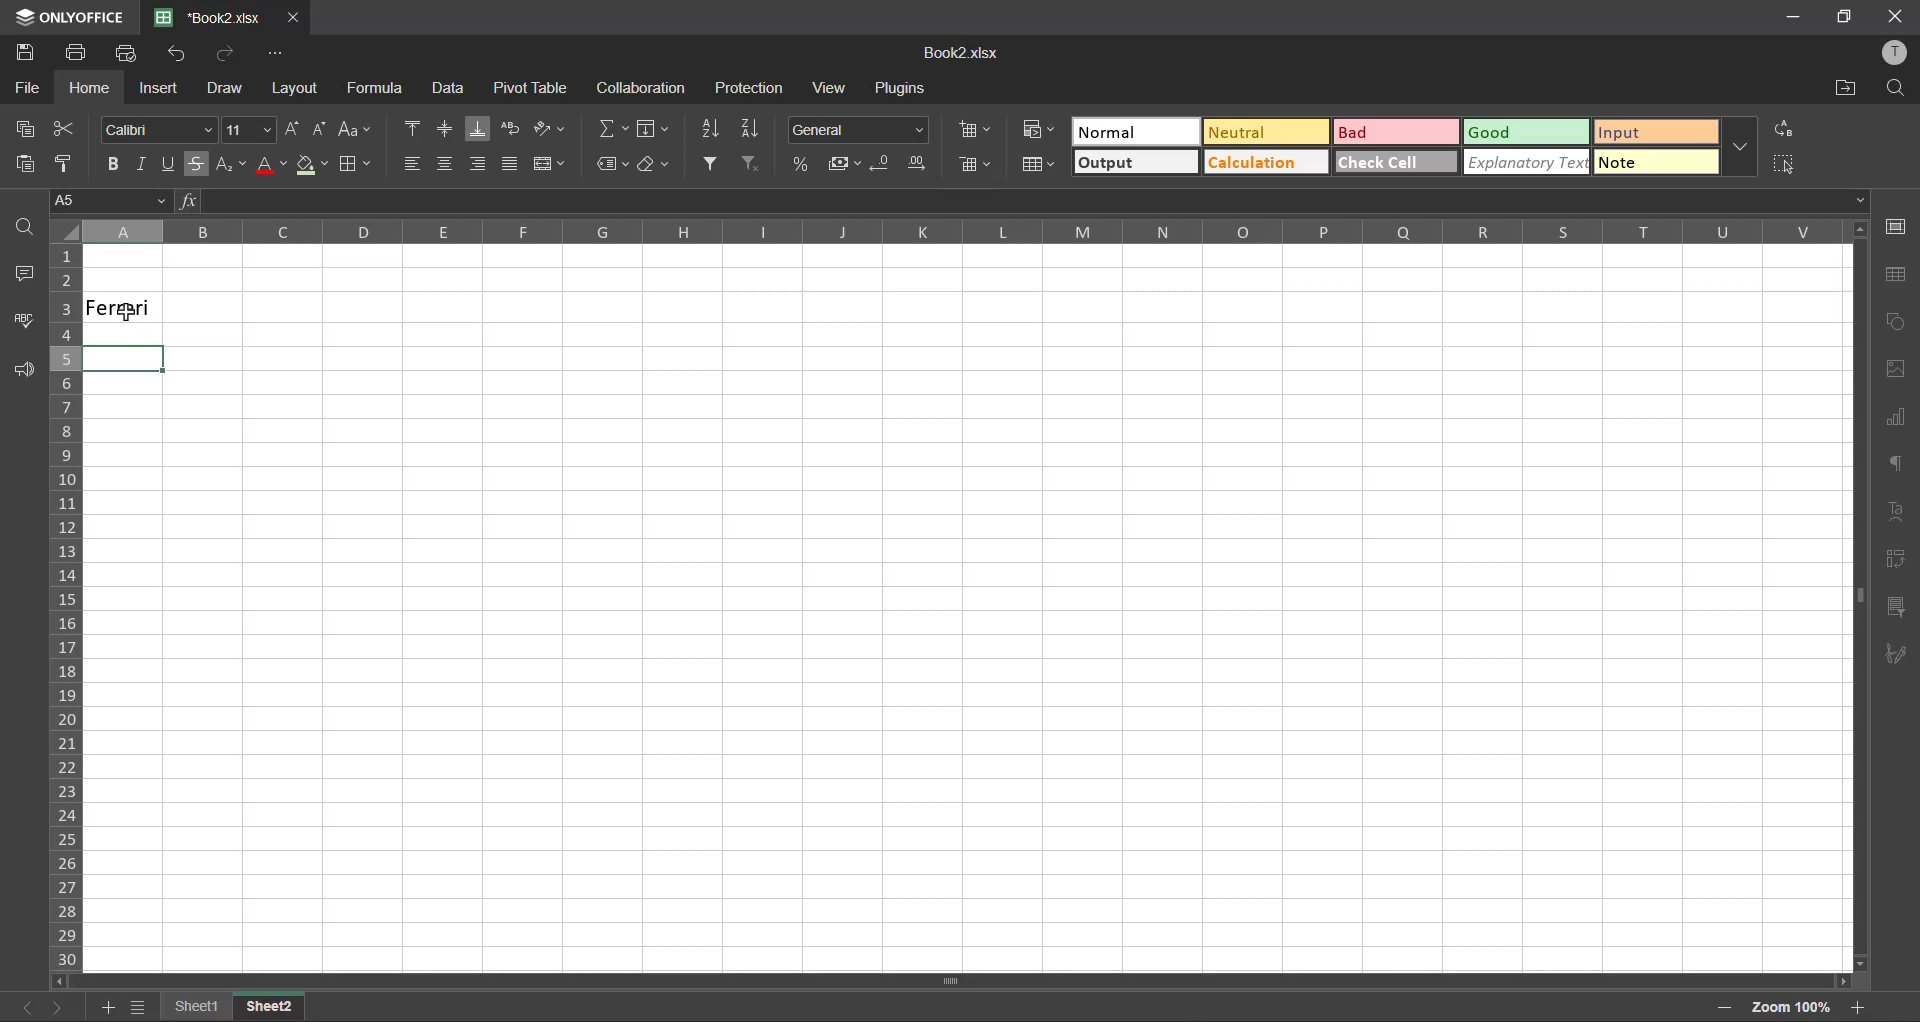 This screenshot has width=1920, height=1022. What do you see at coordinates (20, 89) in the screenshot?
I see `file` at bounding box center [20, 89].